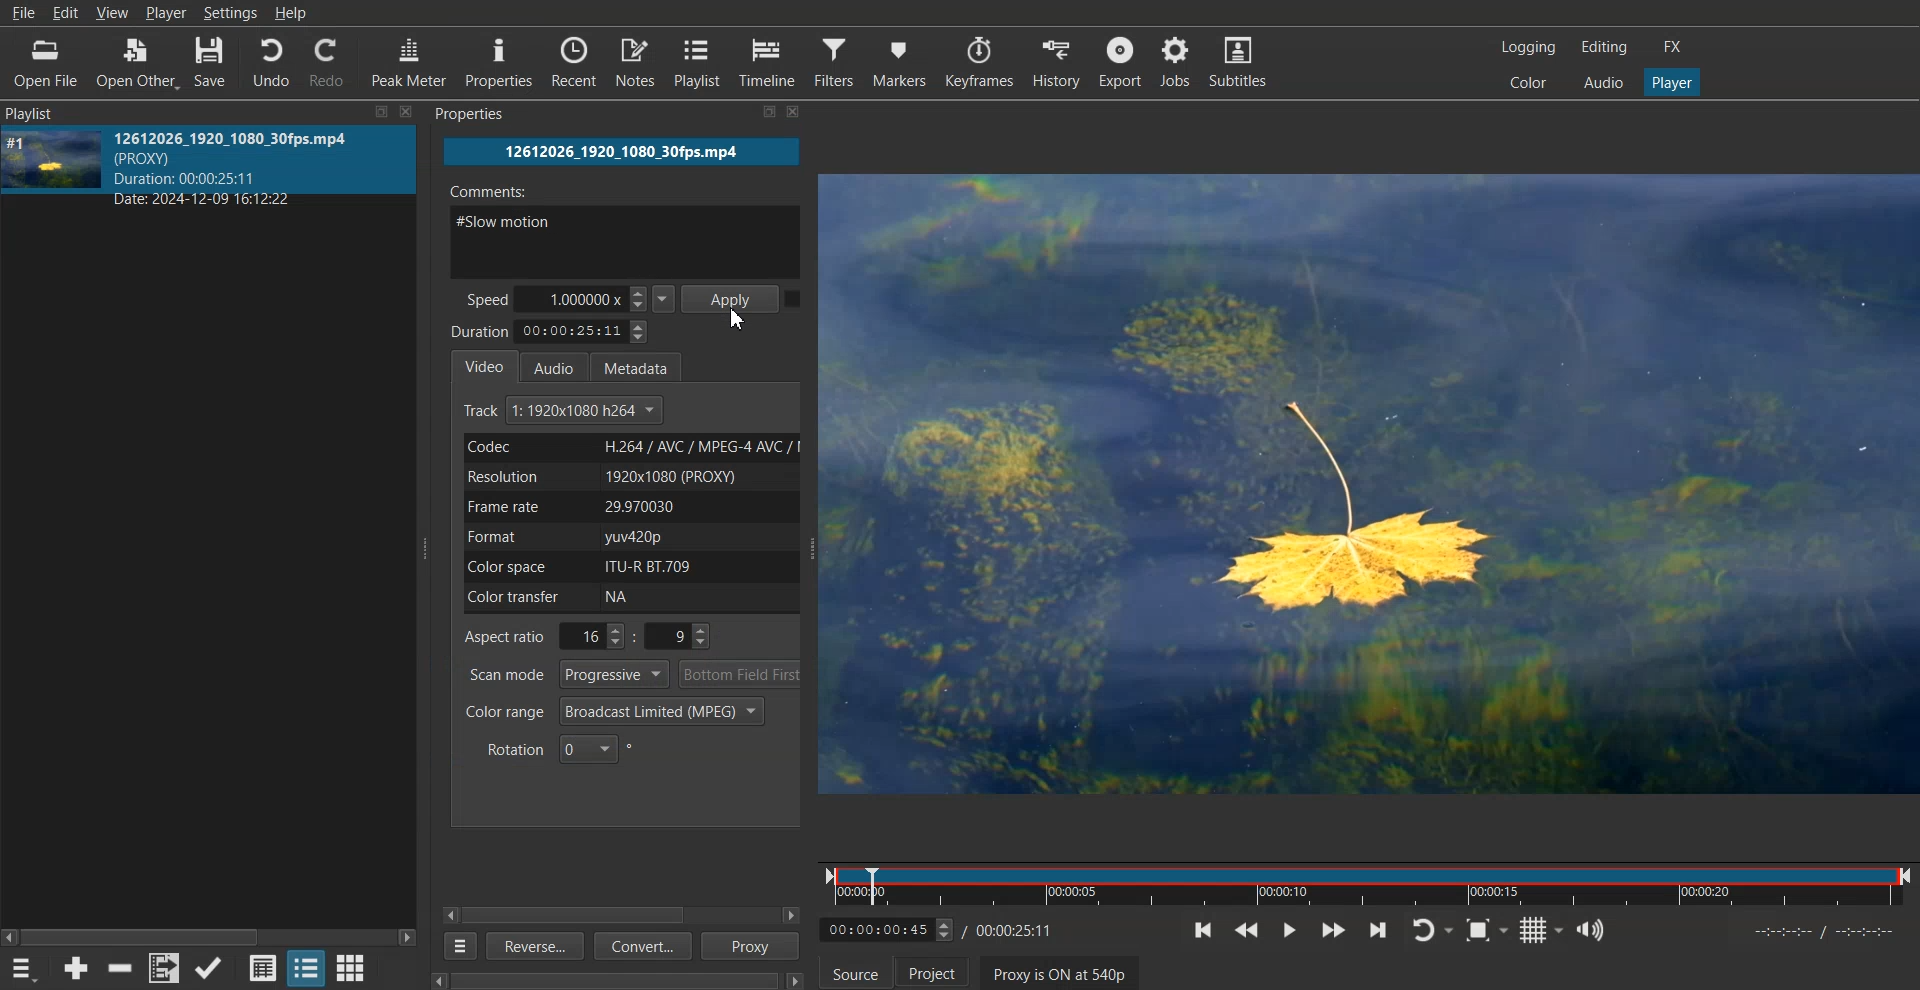  I want to click on scrollbar, so click(604, 976).